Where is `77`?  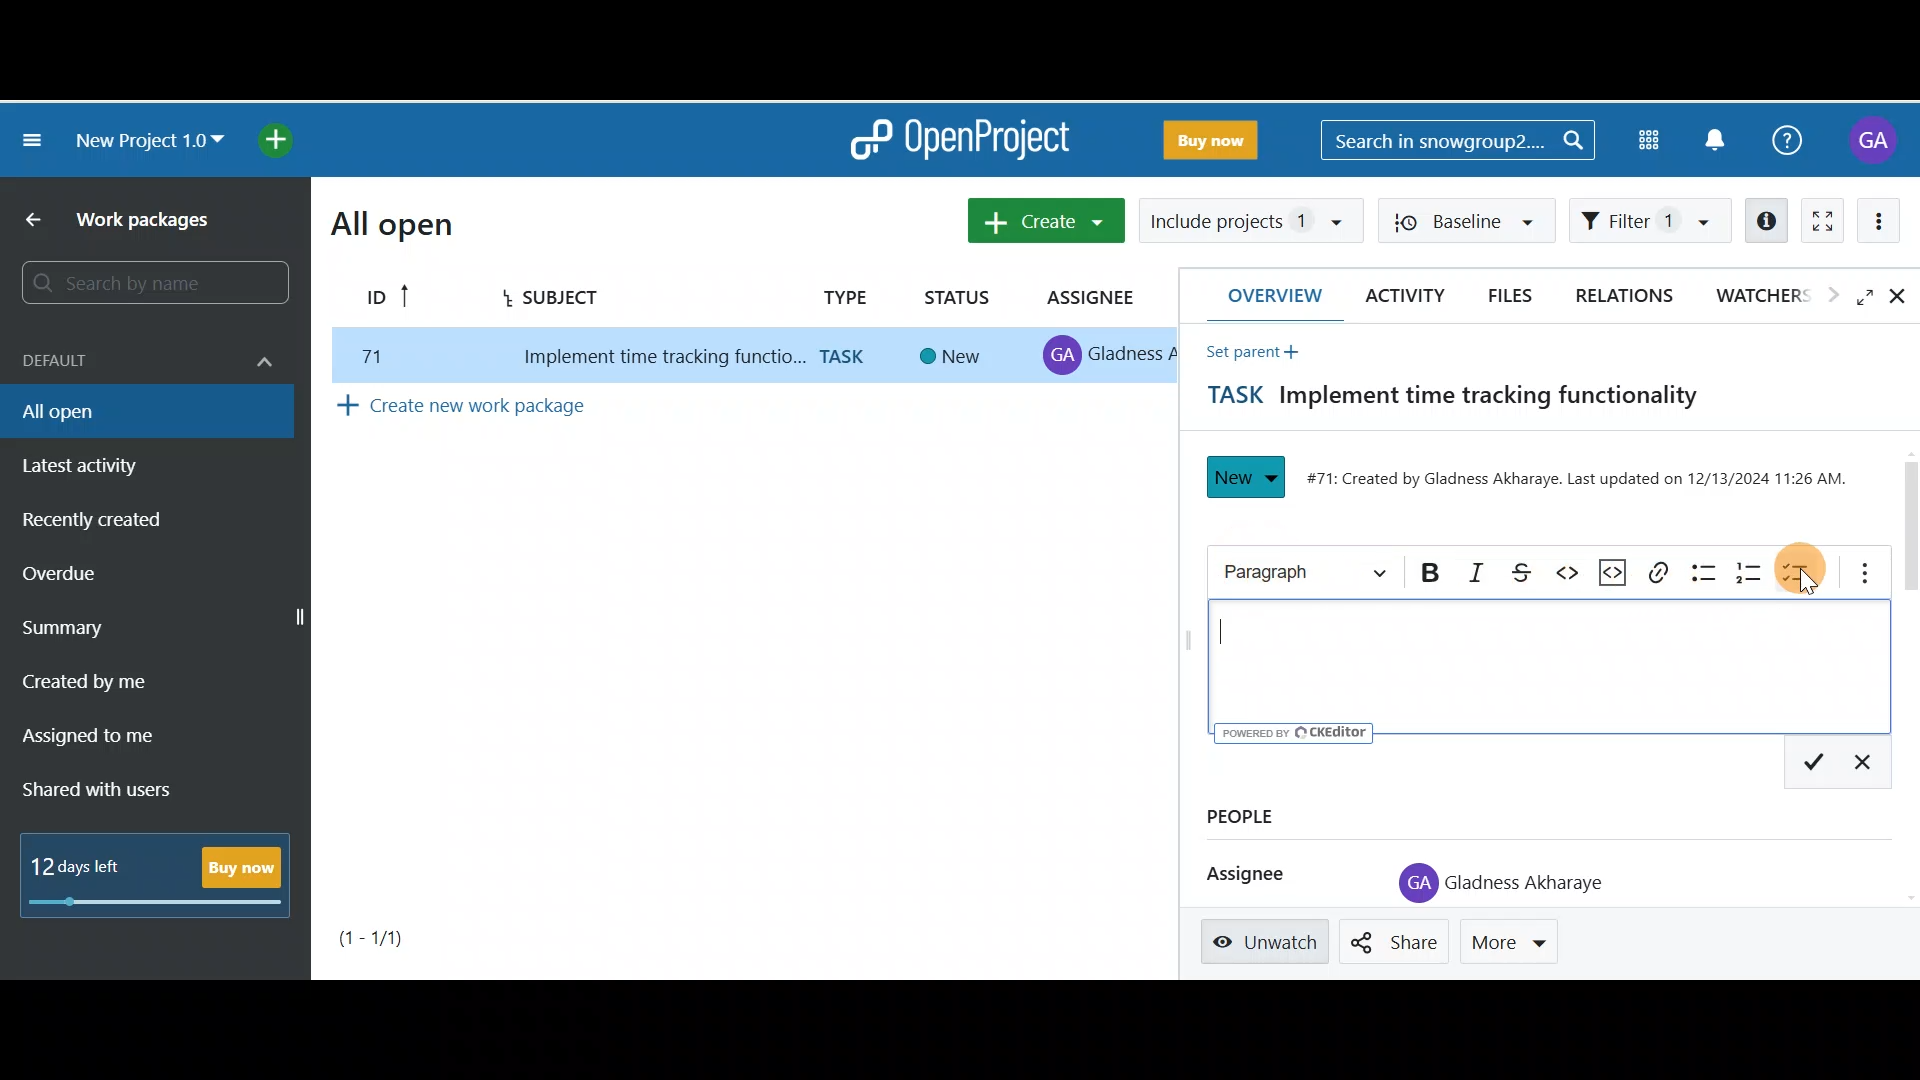
77 is located at coordinates (367, 356).